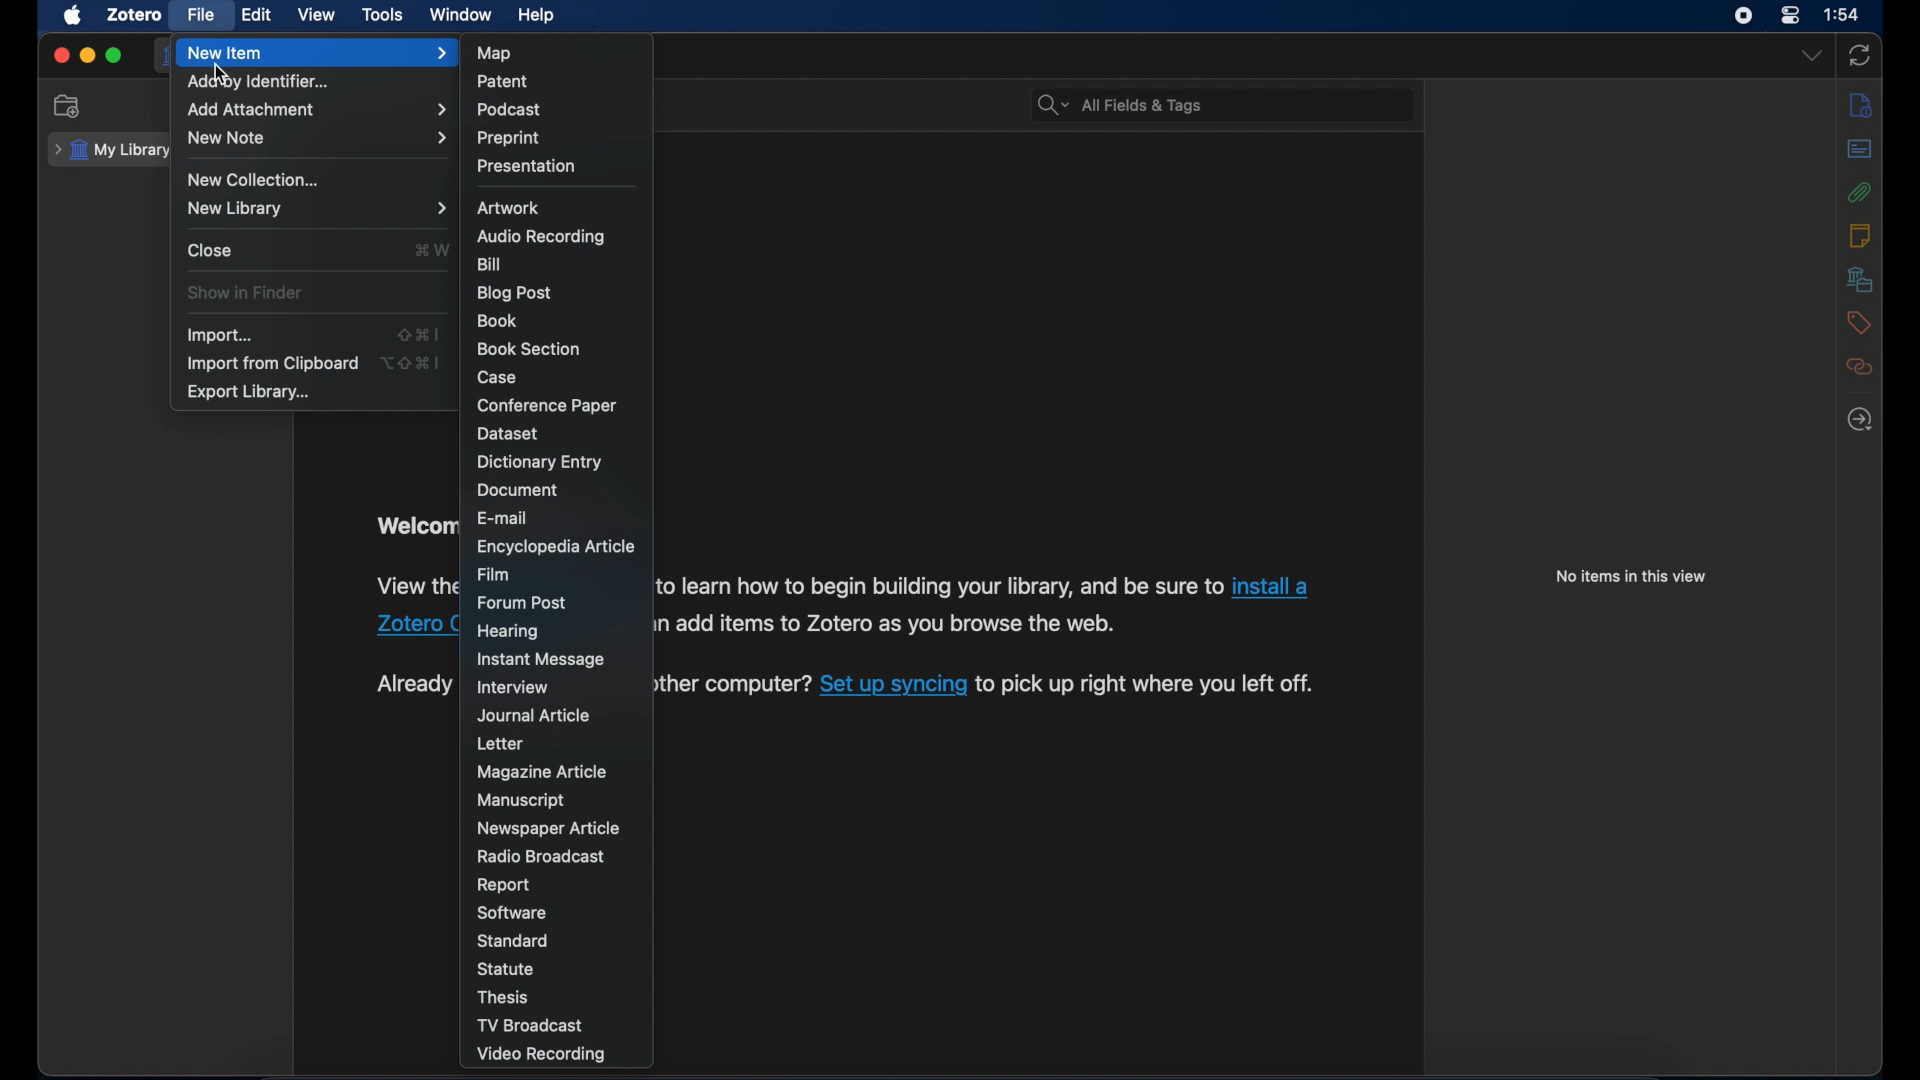 The image size is (1920, 1080). Describe the element at coordinates (462, 15) in the screenshot. I see `window` at that location.